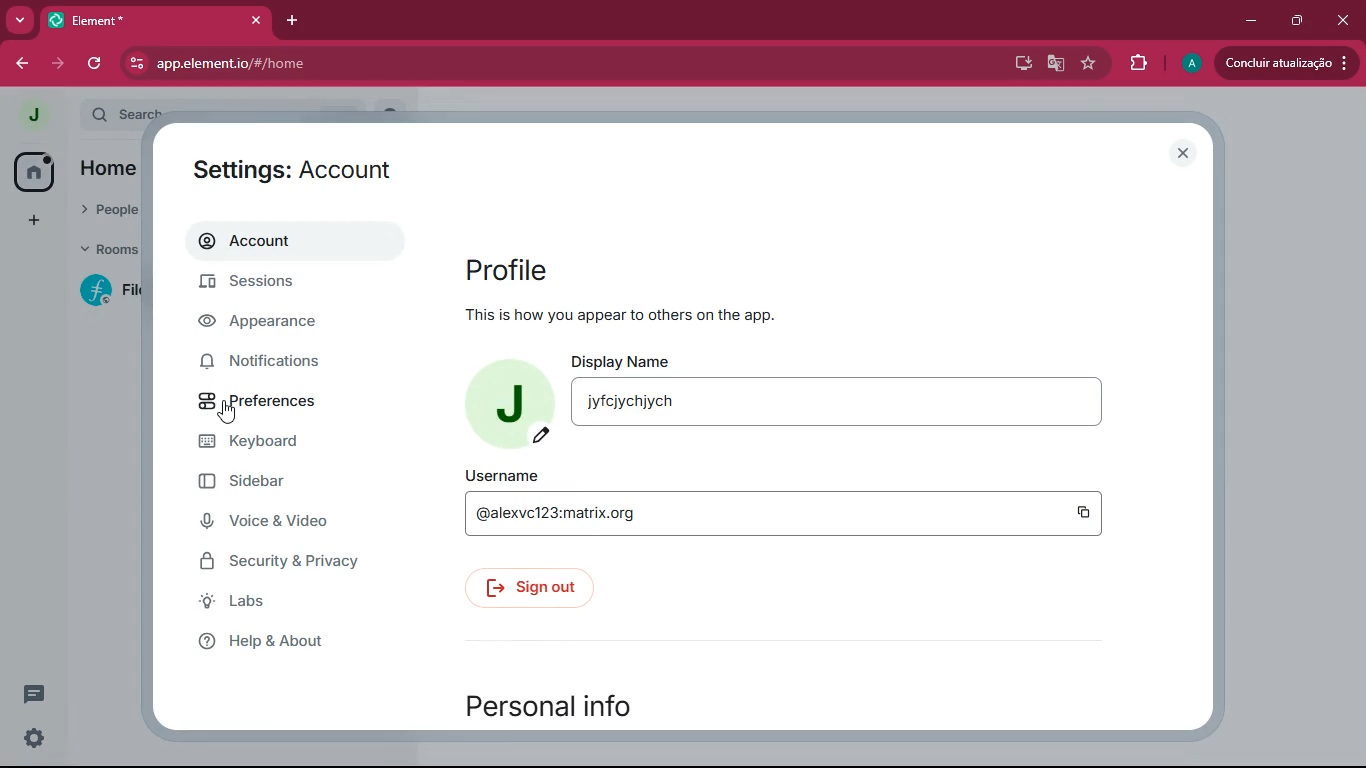 The image size is (1366, 768). Describe the element at coordinates (288, 24) in the screenshot. I see `add tab` at that location.